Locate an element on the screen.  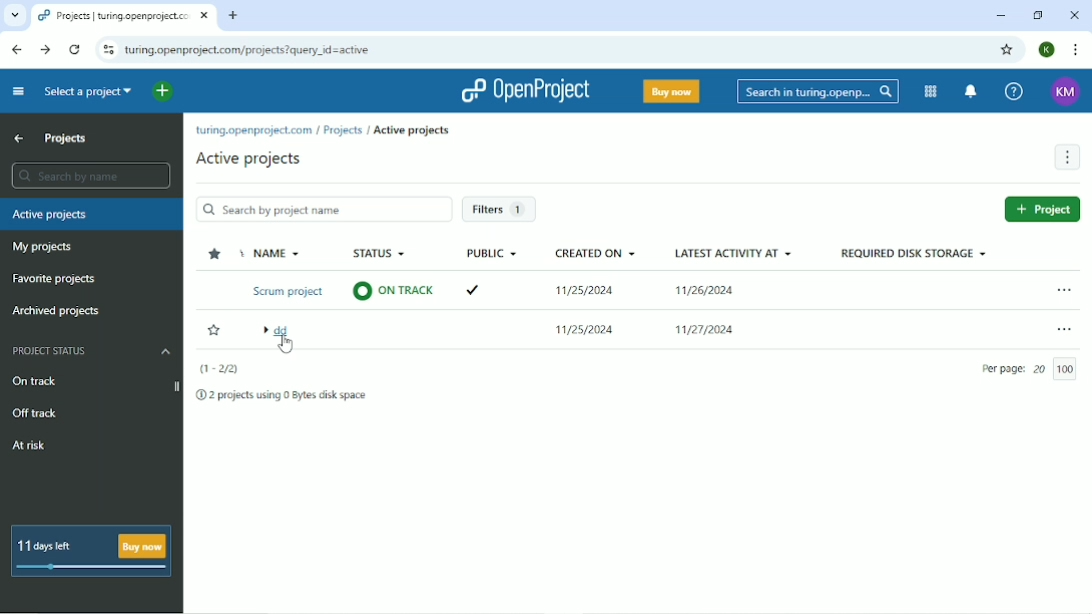
Project is located at coordinates (1041, 211).